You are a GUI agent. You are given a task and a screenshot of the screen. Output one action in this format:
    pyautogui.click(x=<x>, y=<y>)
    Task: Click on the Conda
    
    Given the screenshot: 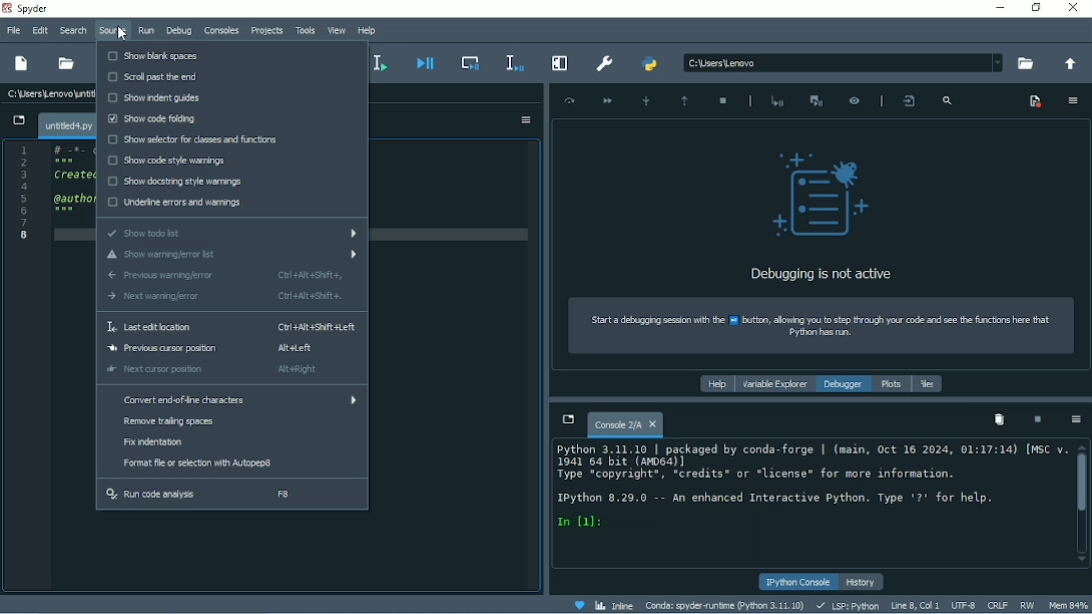 What is the action you would take?
    pyautogui.click(x=724, y=605)
    